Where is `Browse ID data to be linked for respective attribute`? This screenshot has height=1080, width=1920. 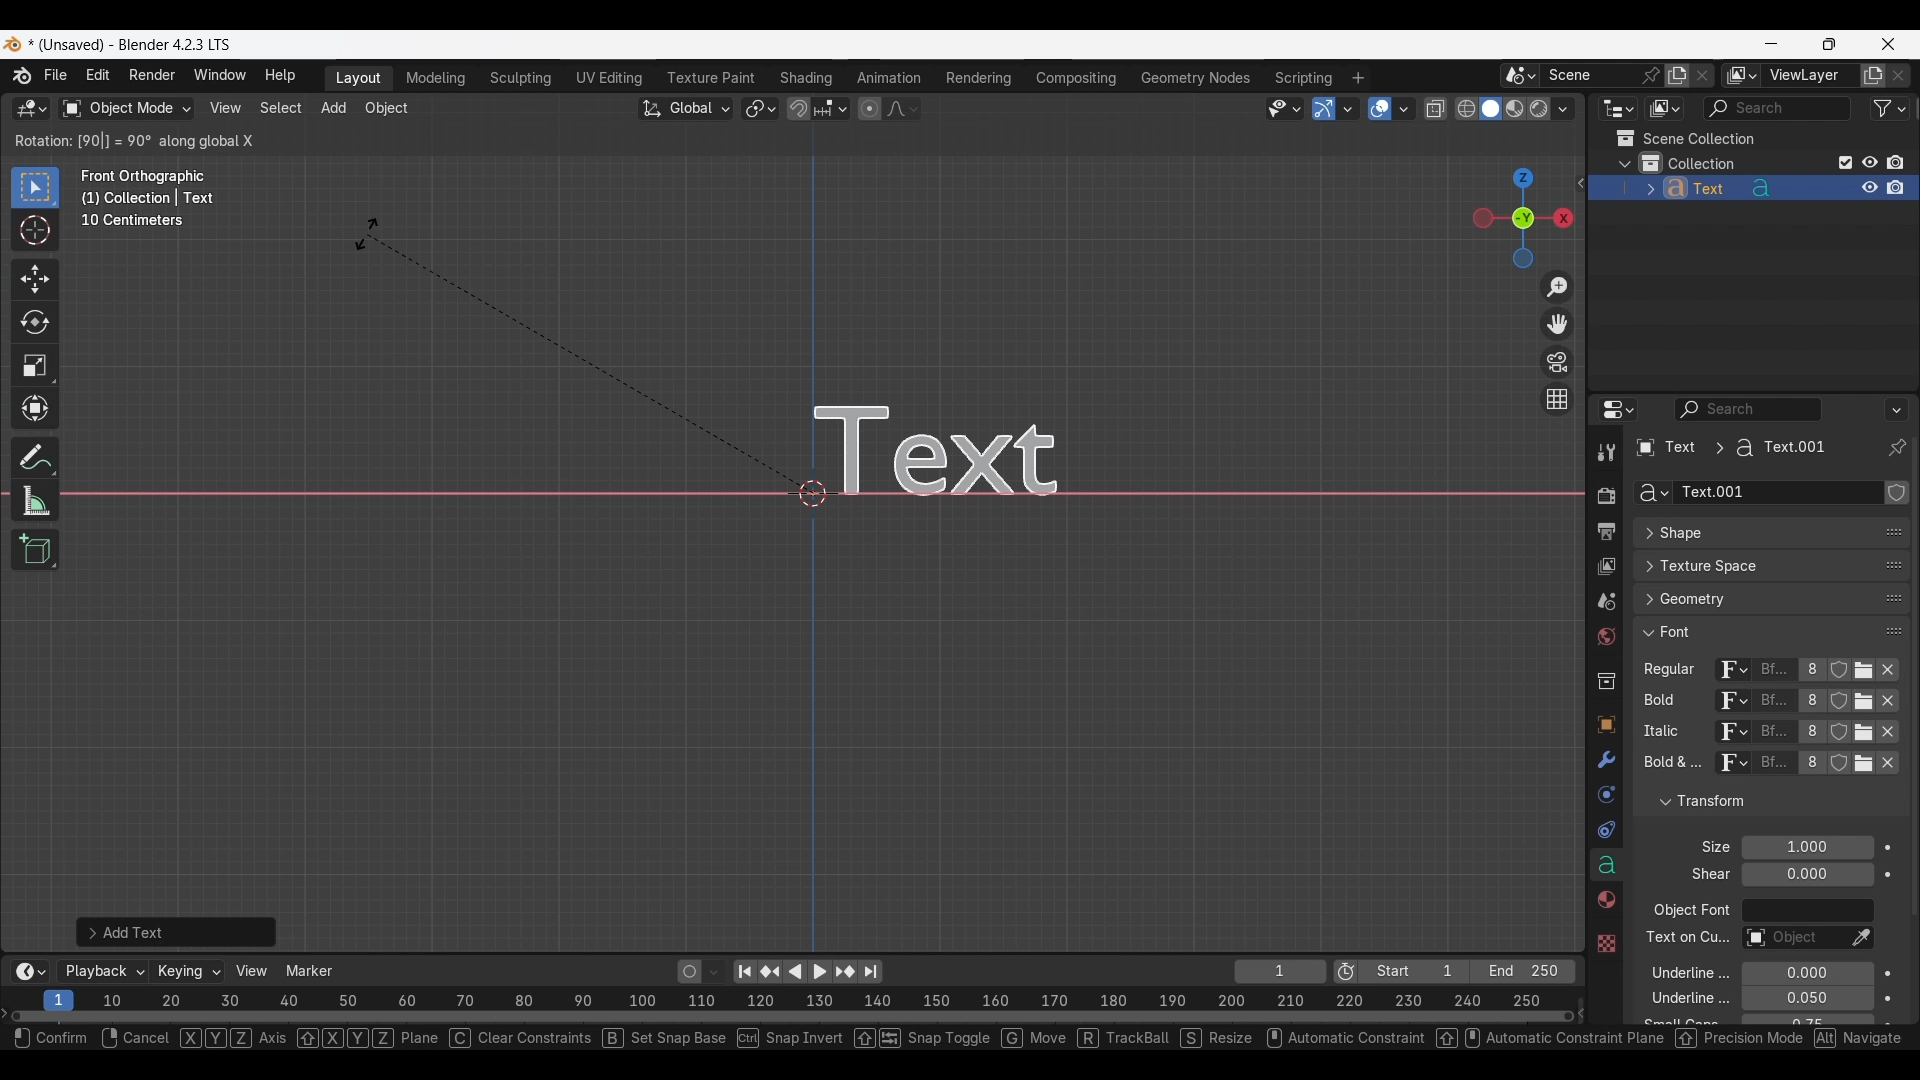 Browse ID data to be linked for respective attribute is located at coordinates (1733, 717).